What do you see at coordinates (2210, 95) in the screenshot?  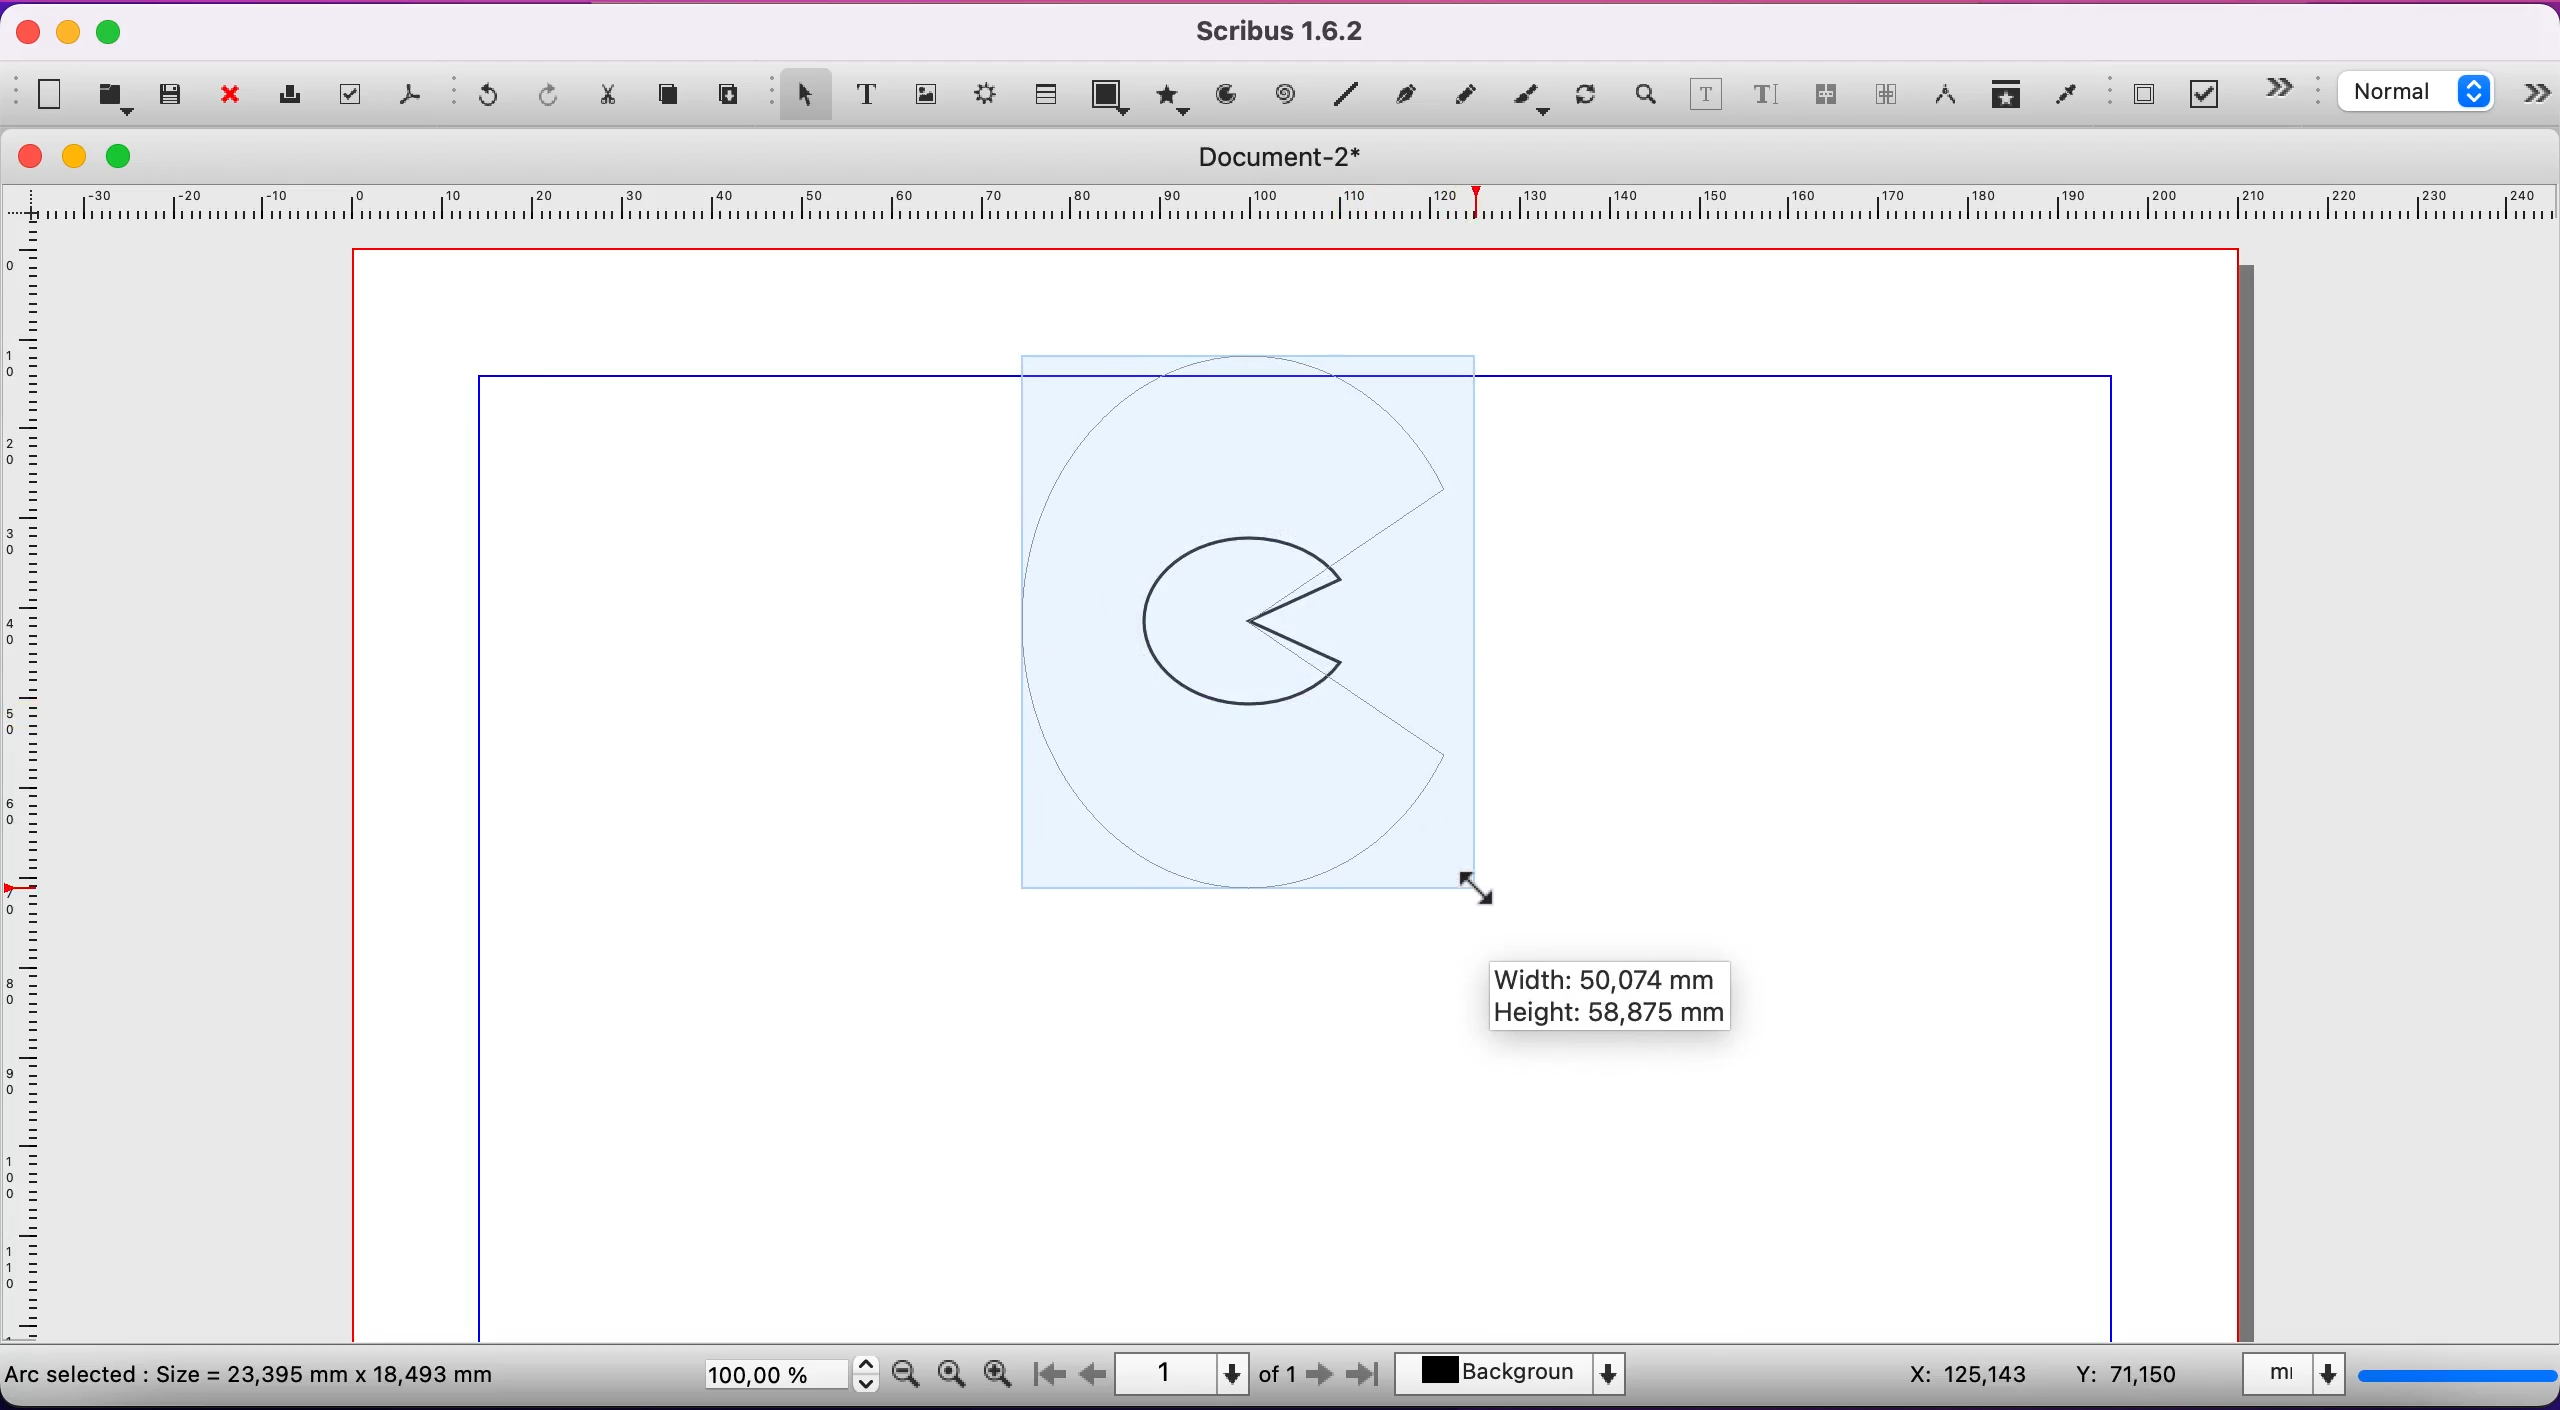 I see `inser pdf check box` at bounding box center [2210, 95].